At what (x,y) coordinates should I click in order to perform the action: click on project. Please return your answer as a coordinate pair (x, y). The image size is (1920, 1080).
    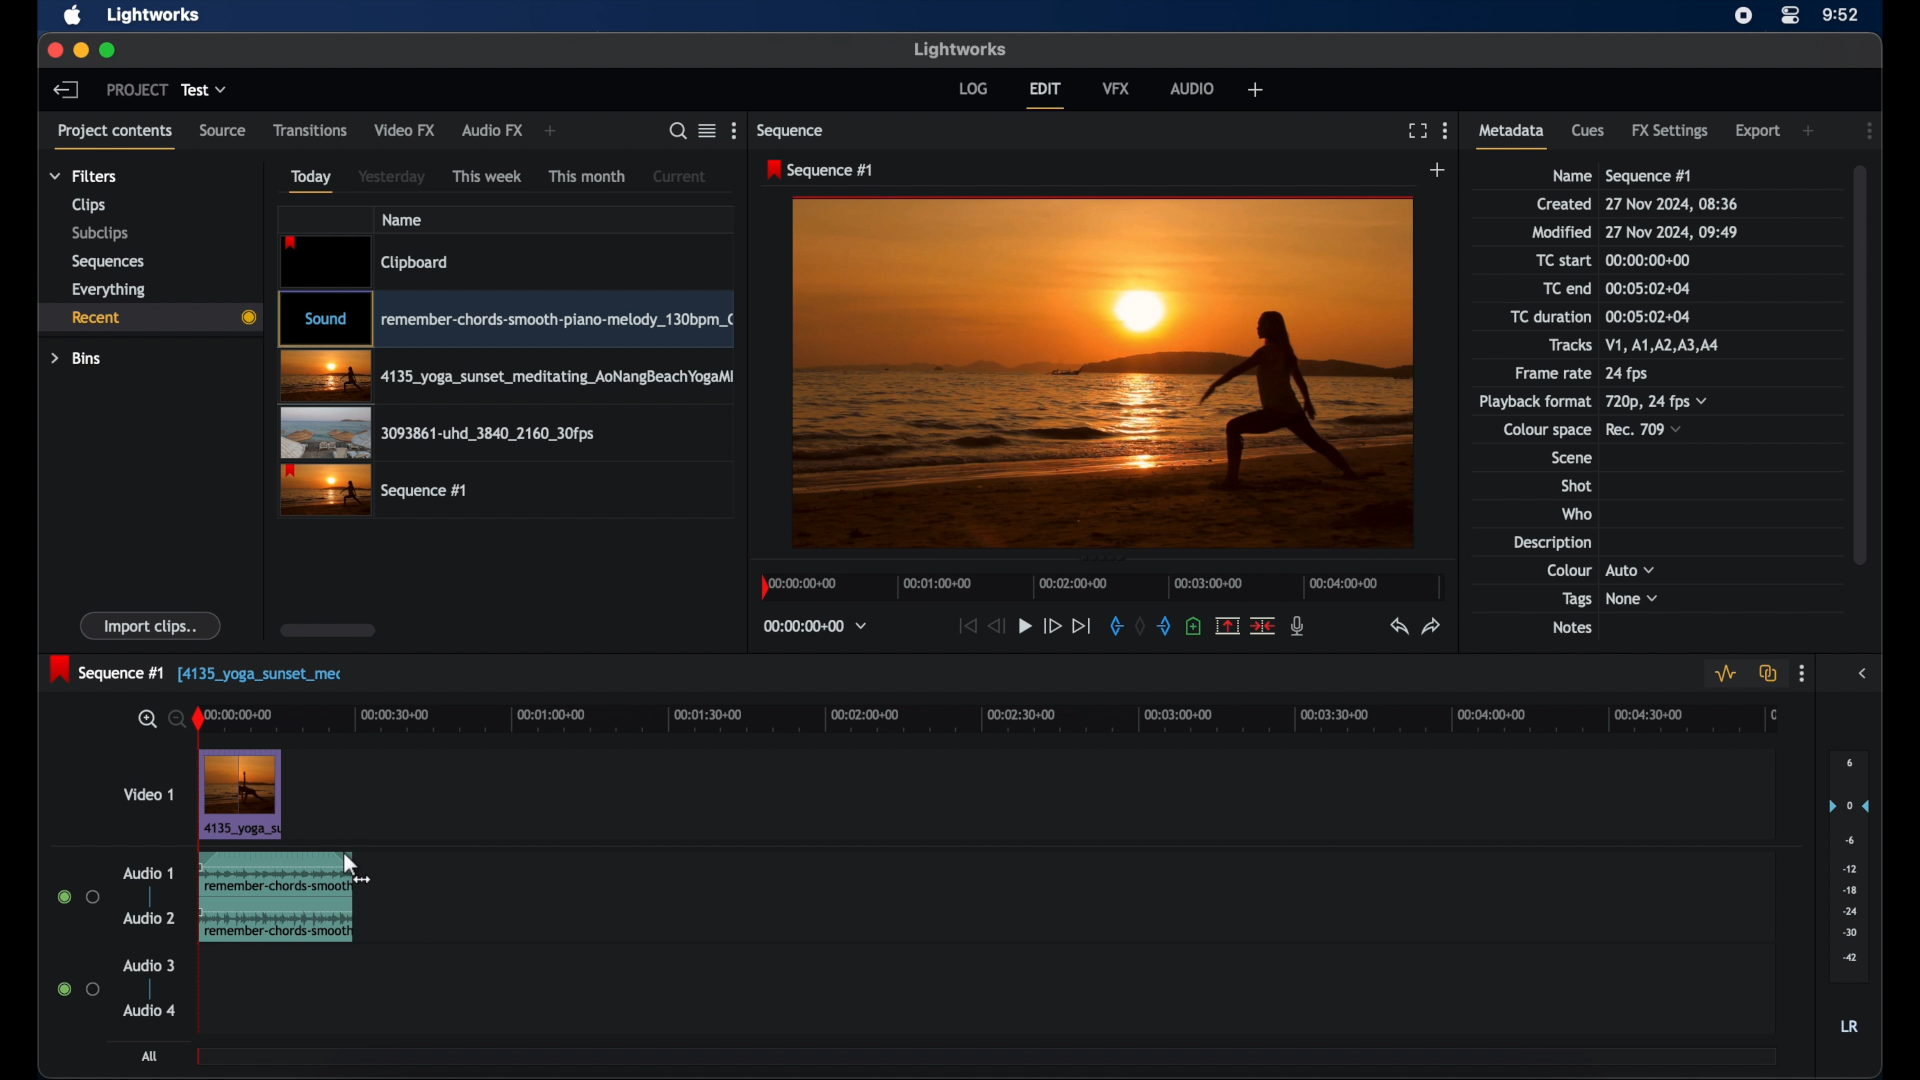
    Looking at the image, I should click on (136, 89).